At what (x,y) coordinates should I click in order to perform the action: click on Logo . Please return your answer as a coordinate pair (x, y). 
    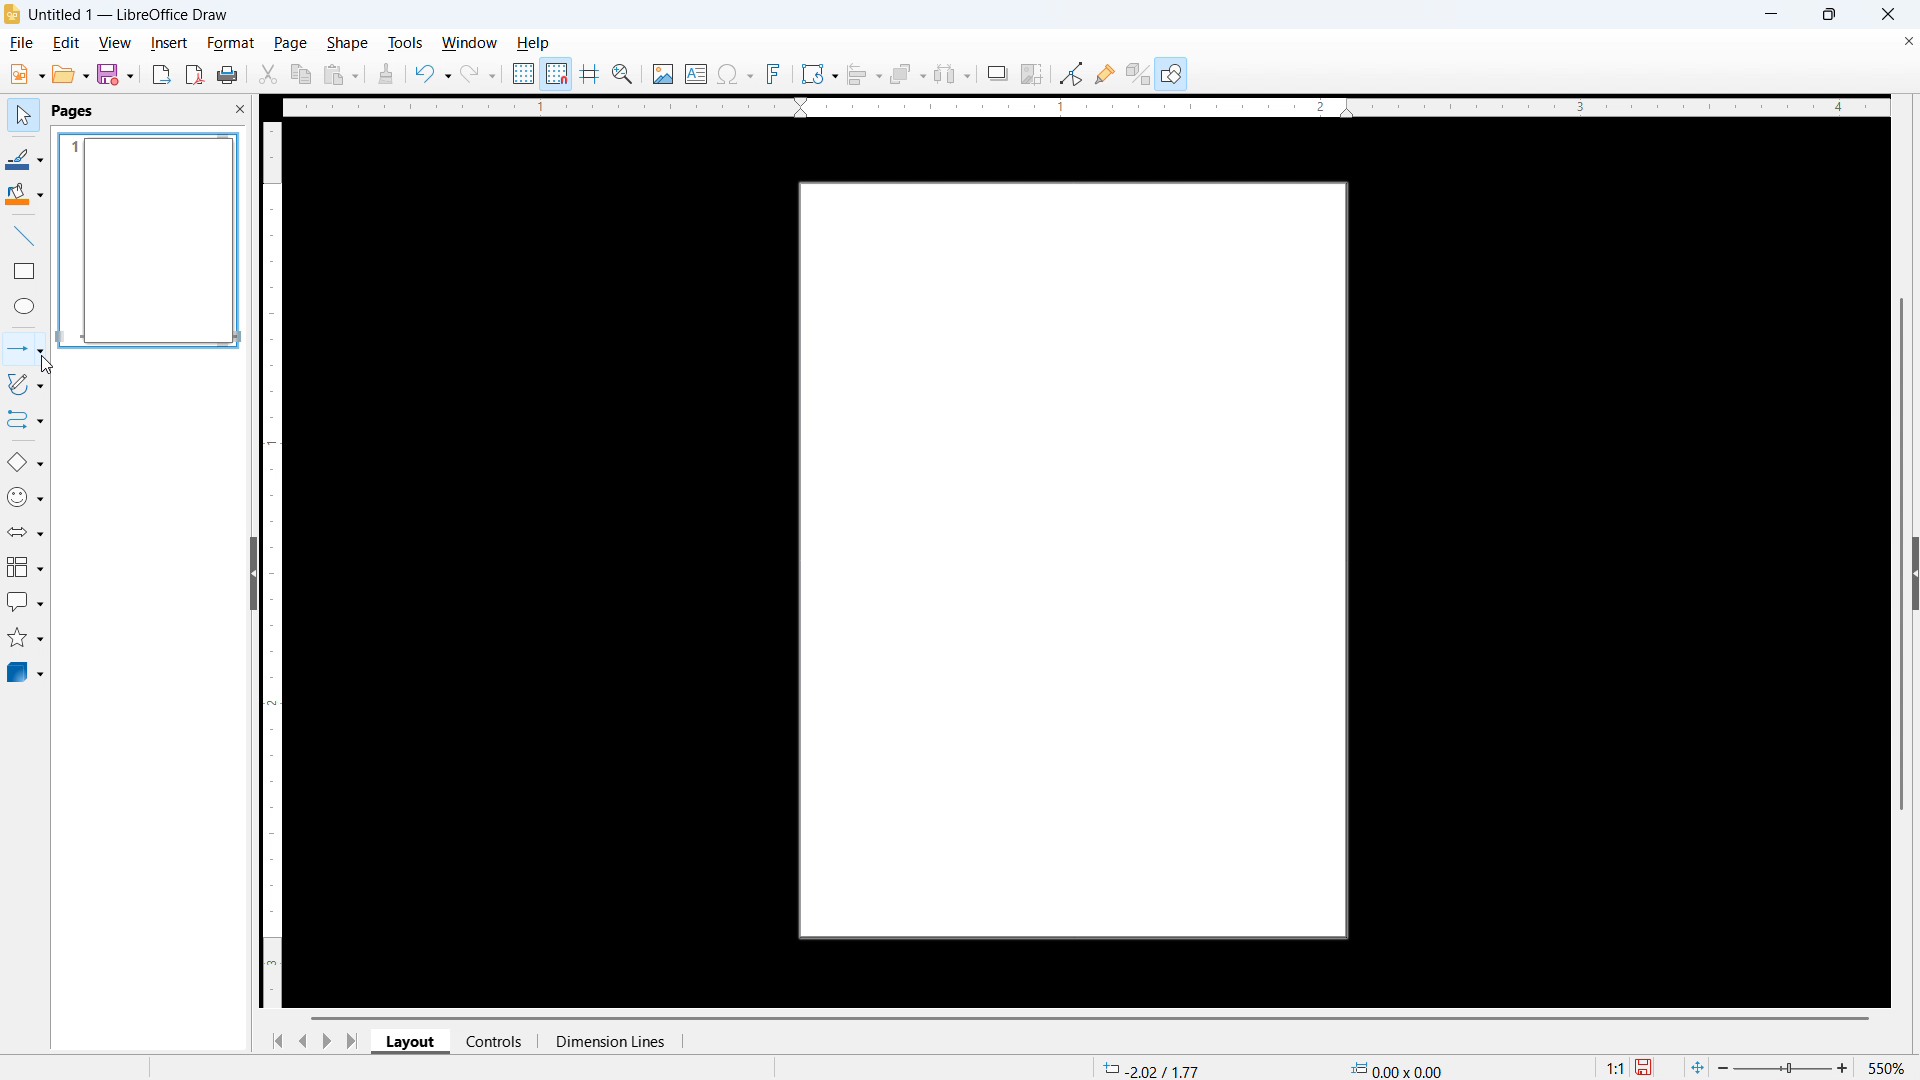
    Looking at the image, I should click on (13, 14).